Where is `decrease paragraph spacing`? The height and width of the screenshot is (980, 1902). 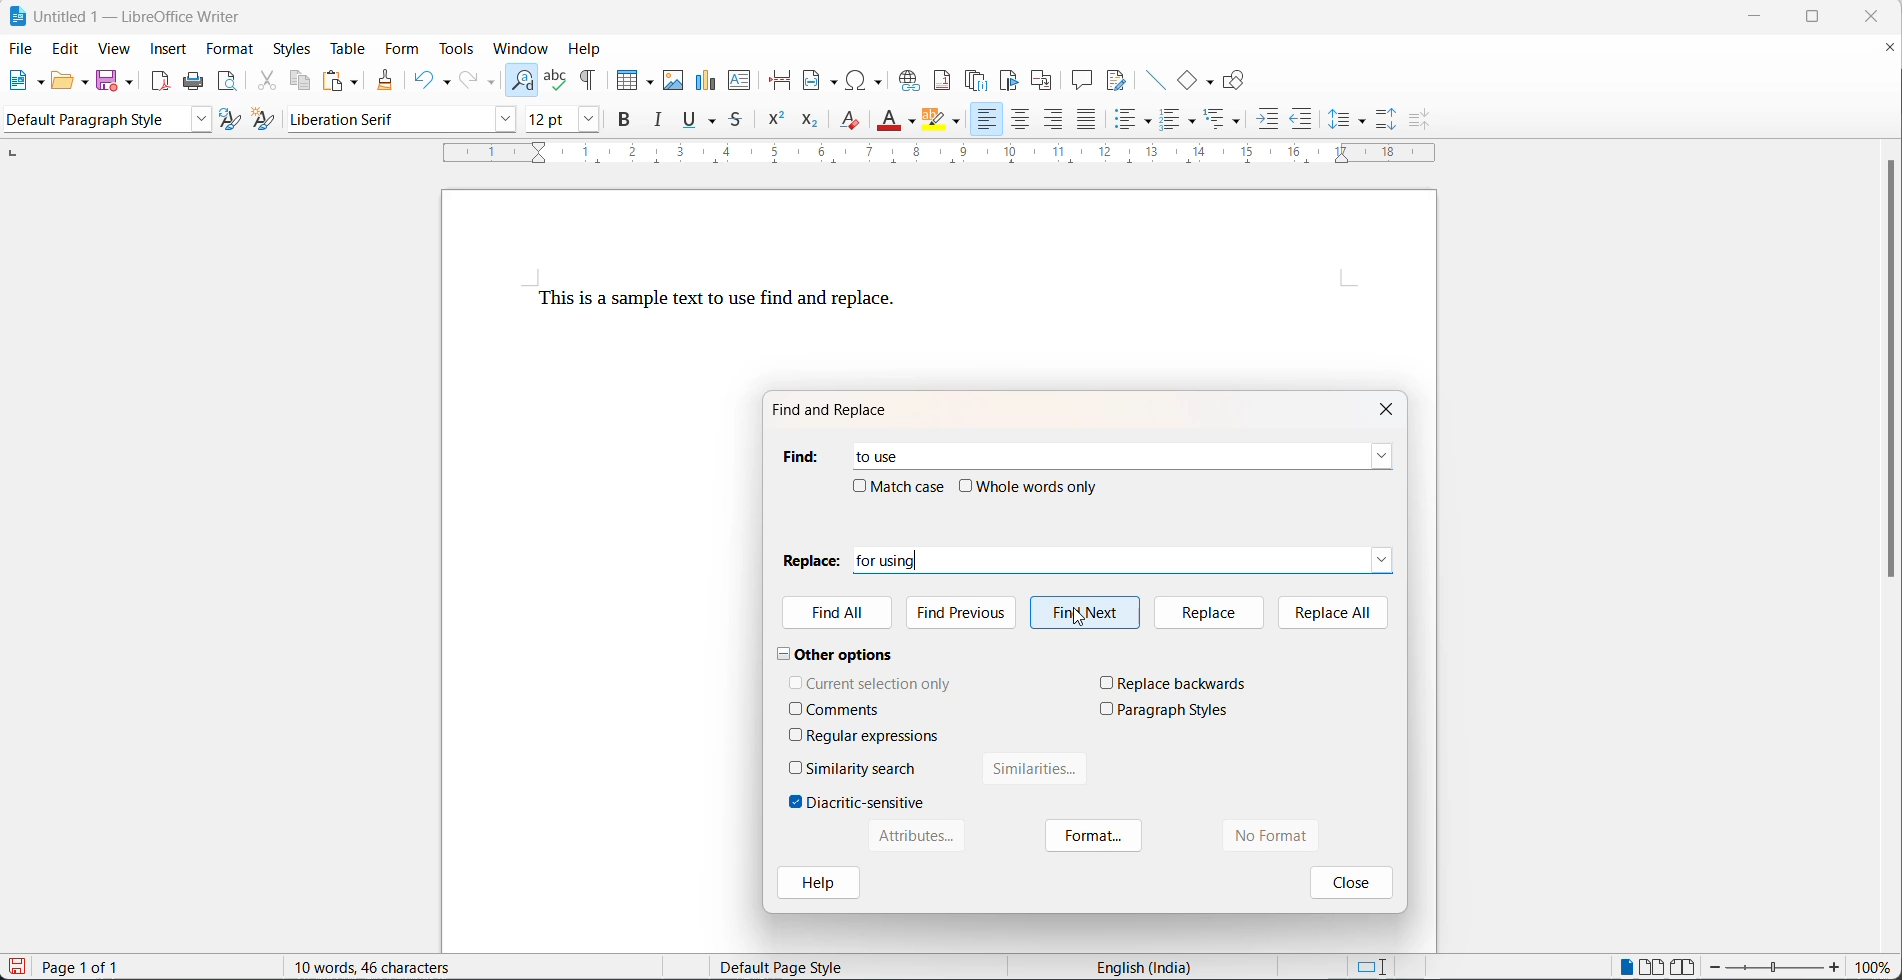 decrease paragraph spacing is located at coordinates (1416, 120).